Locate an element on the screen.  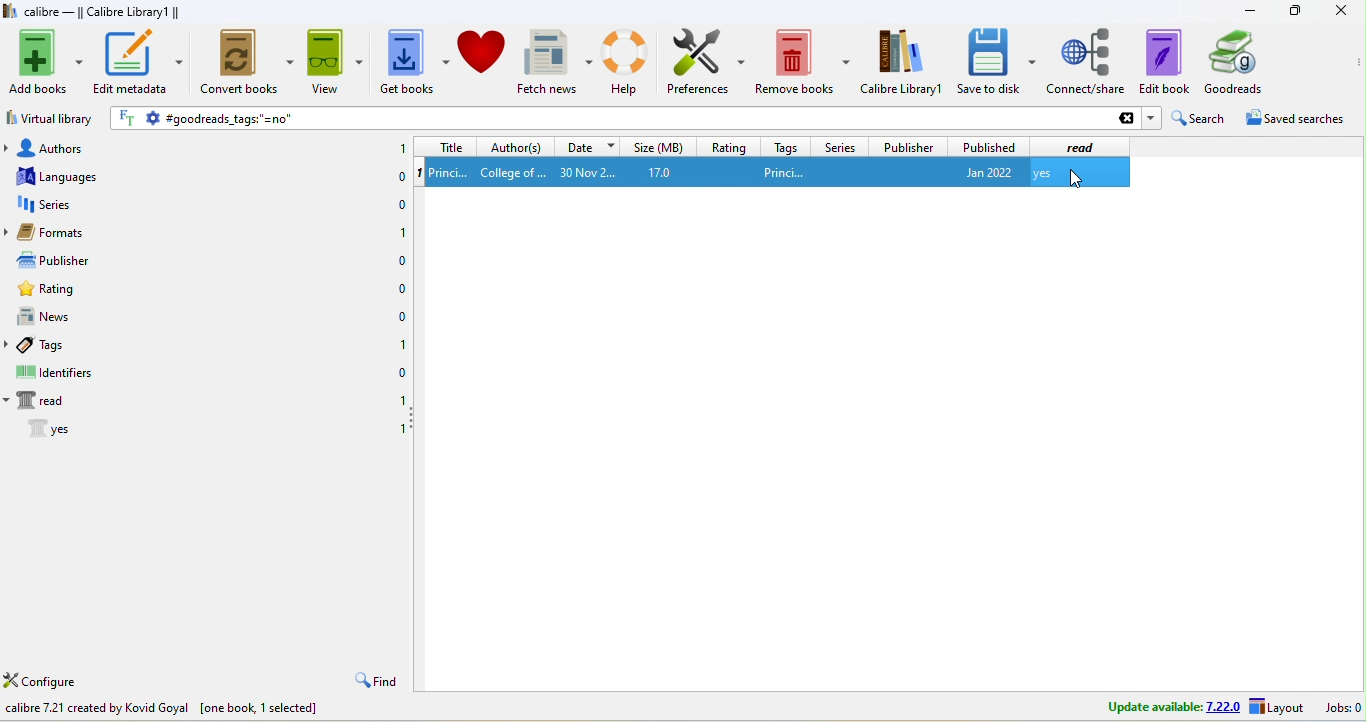
help is located at coordinates (627, 63).